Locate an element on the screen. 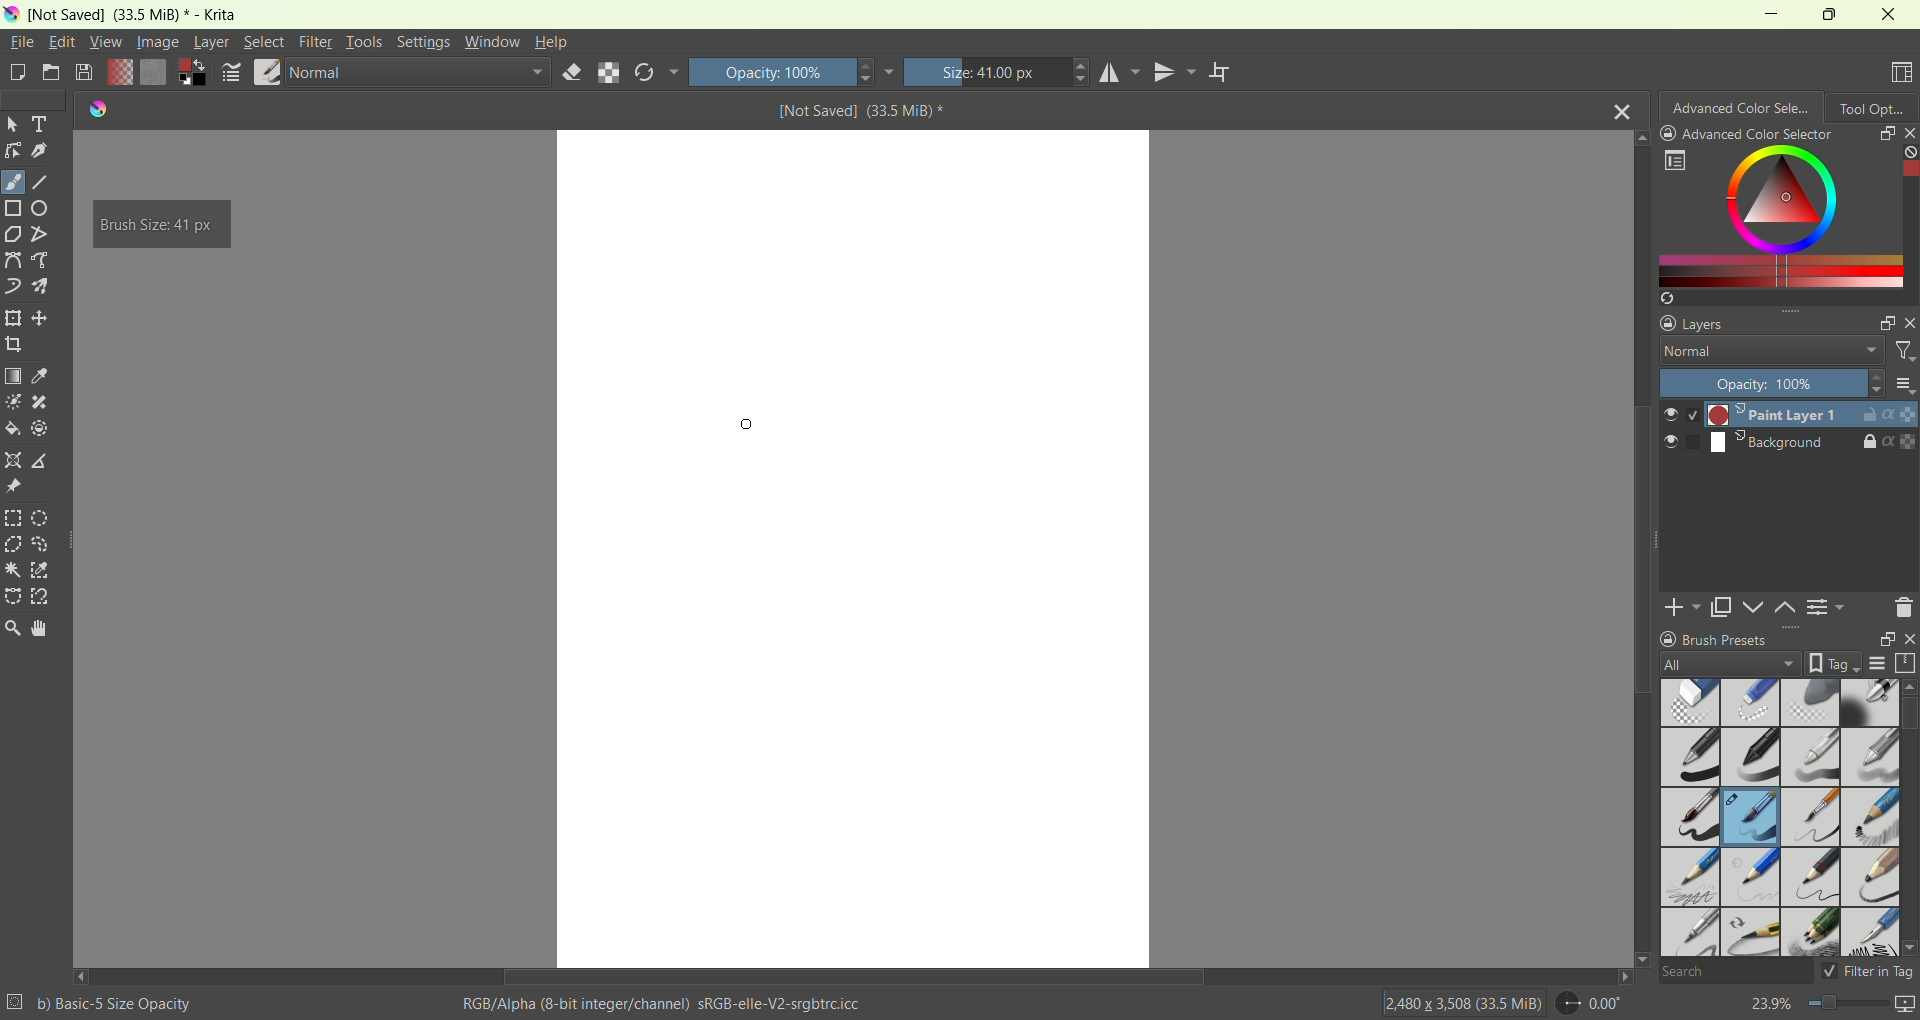 The width and height of the screenshot is (1920, 1020). fill pattern is located at coordinates (154, 74).